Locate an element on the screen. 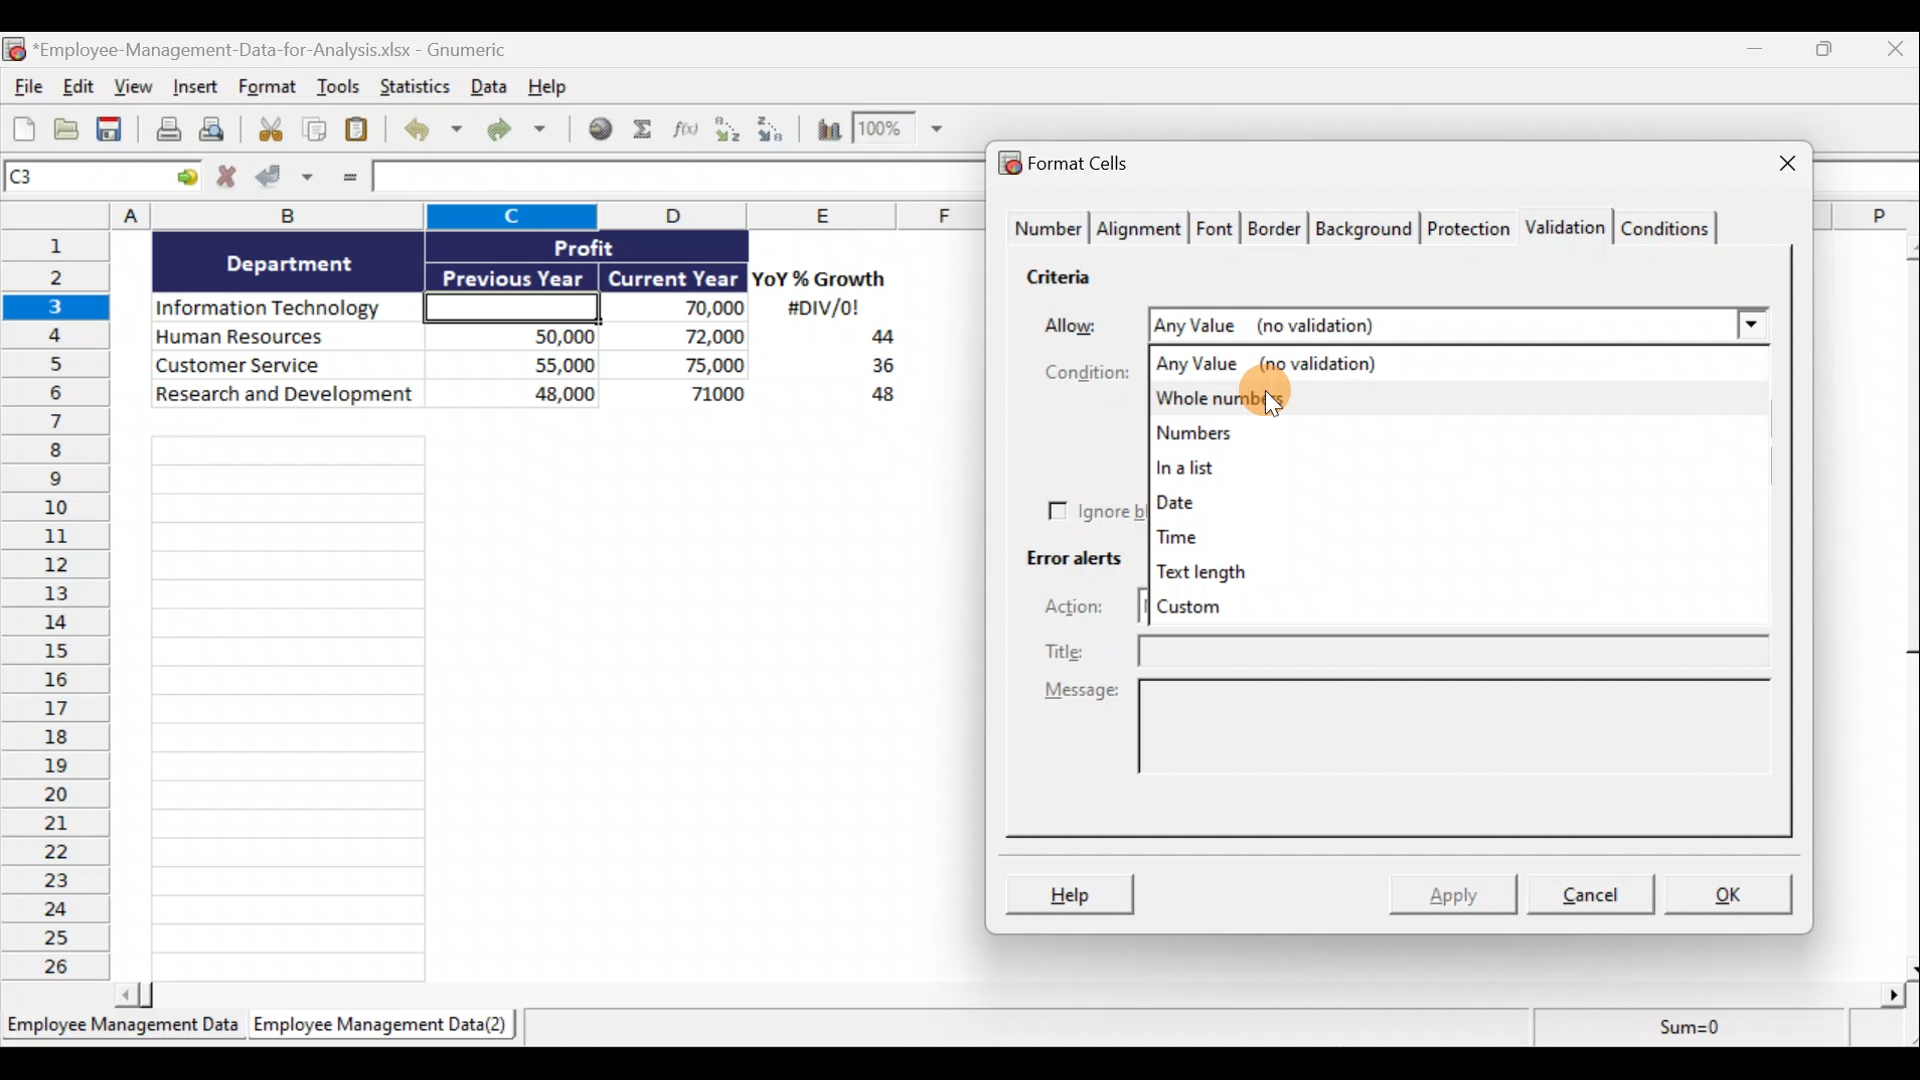 The image size is (1920, 1080). *Employee-Management-Data-for-Analysis.xlsx - Gnumeric is located at coordinates (293, 48).